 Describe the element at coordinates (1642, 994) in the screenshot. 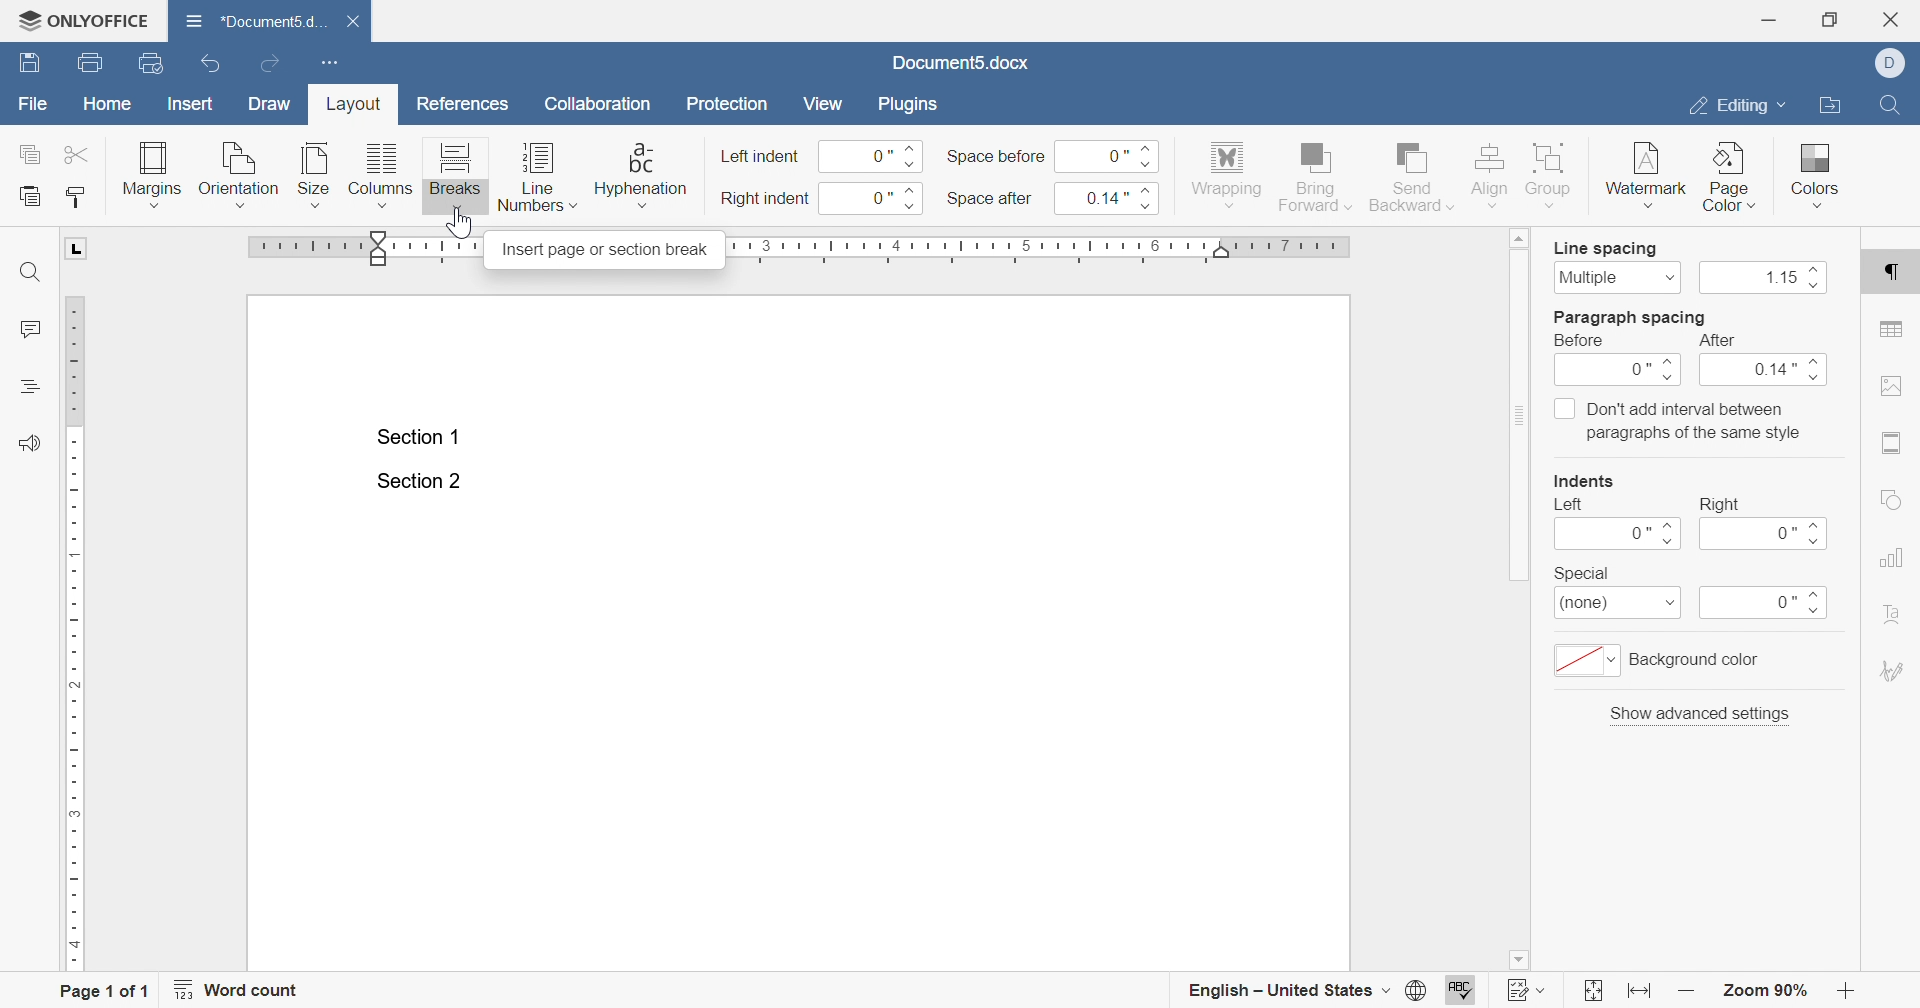

I see `fit to width` at that location.